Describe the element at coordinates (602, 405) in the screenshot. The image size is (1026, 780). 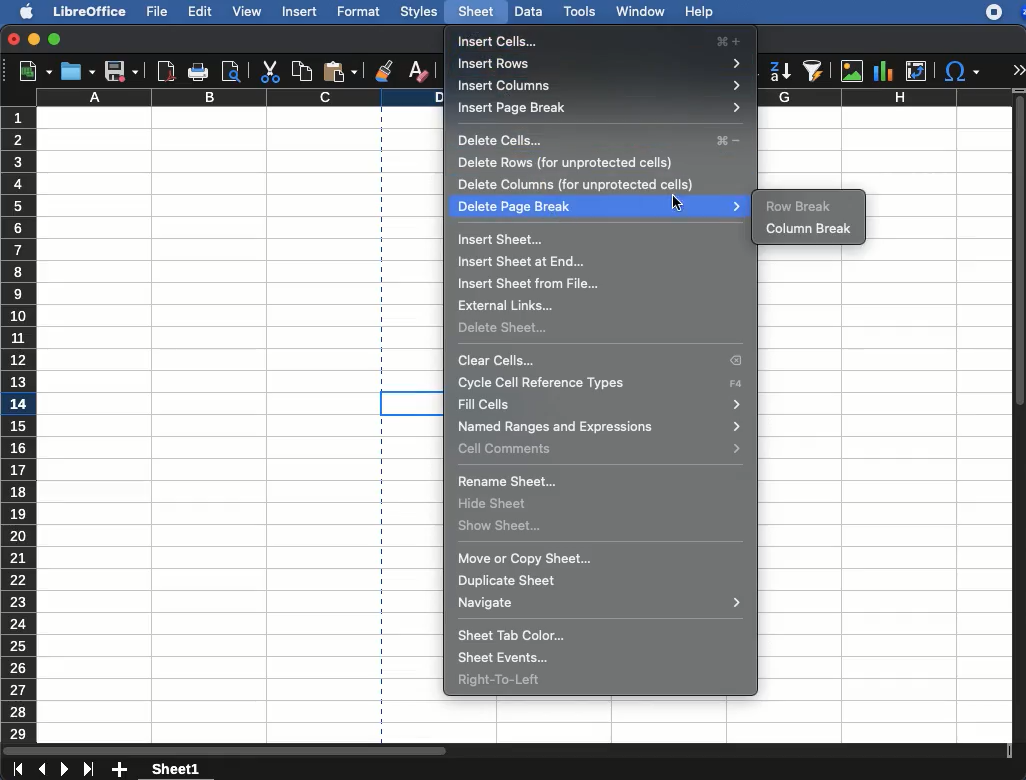
I see `fill cells` at that location.